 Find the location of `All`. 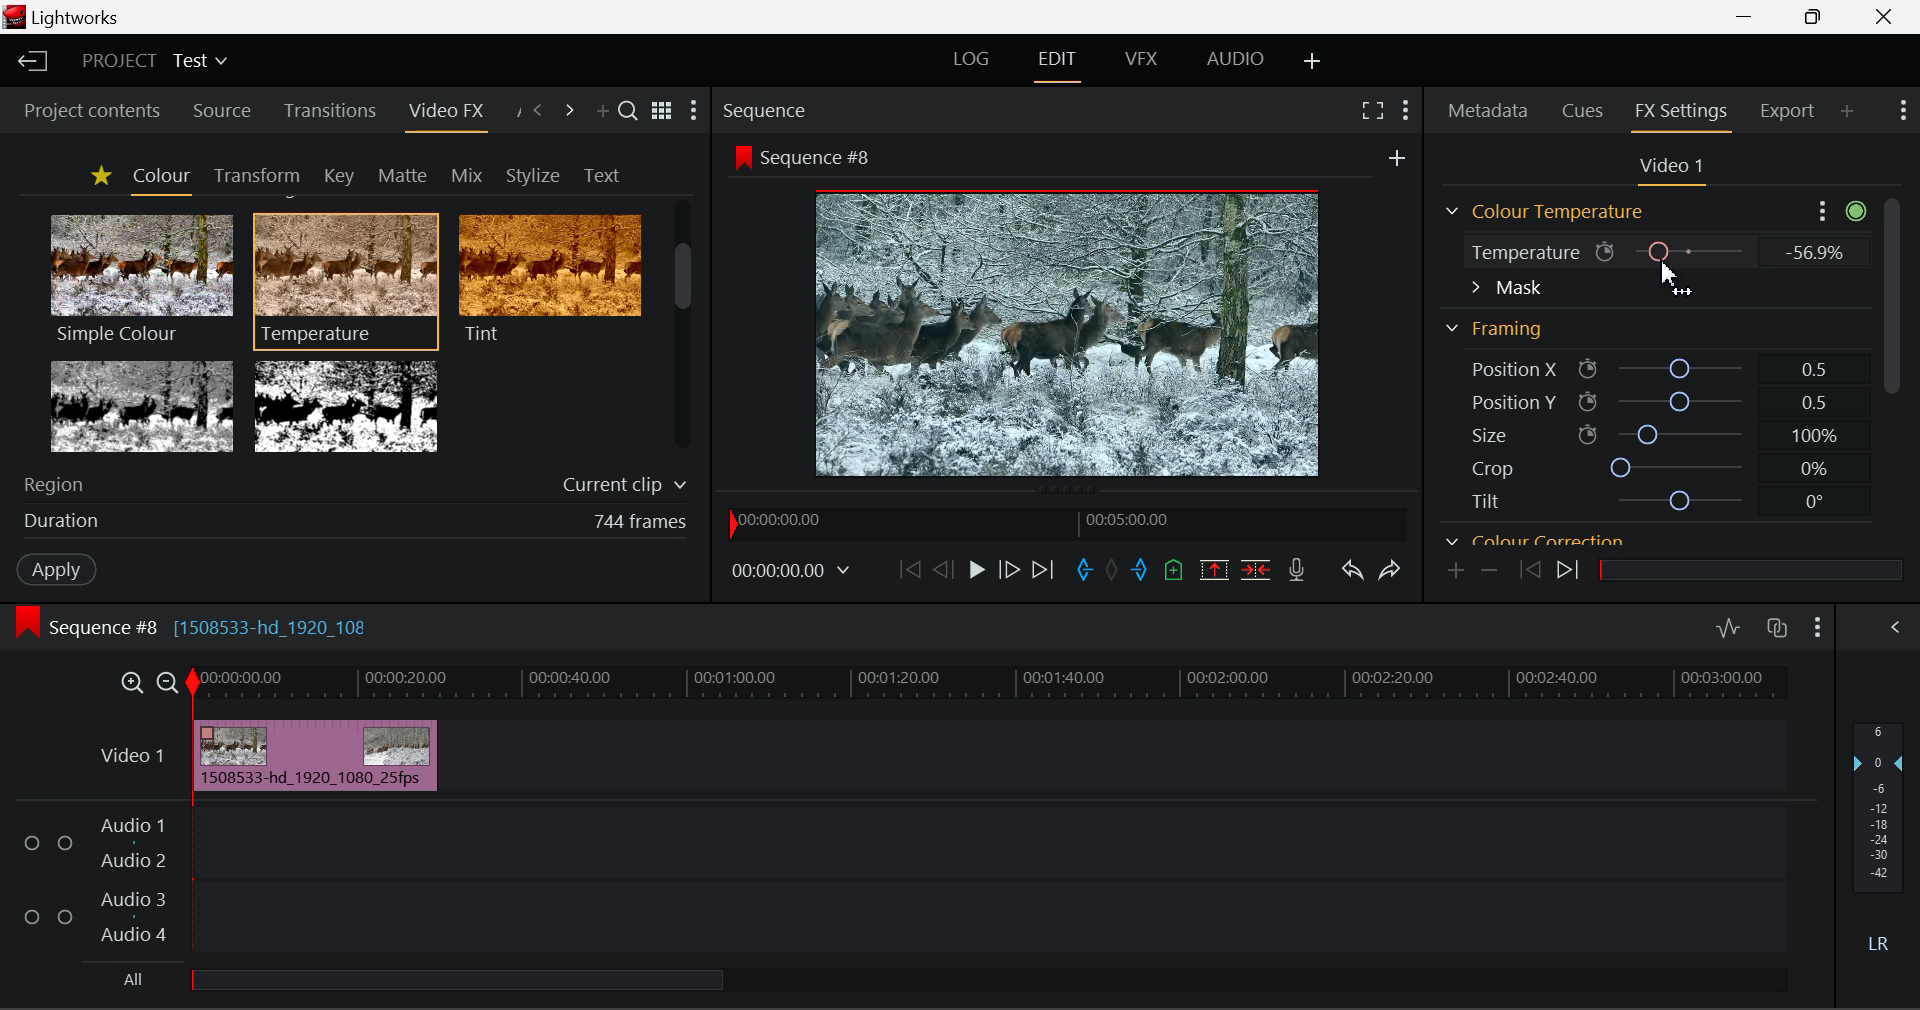

All is located at coordinates (134, 978).